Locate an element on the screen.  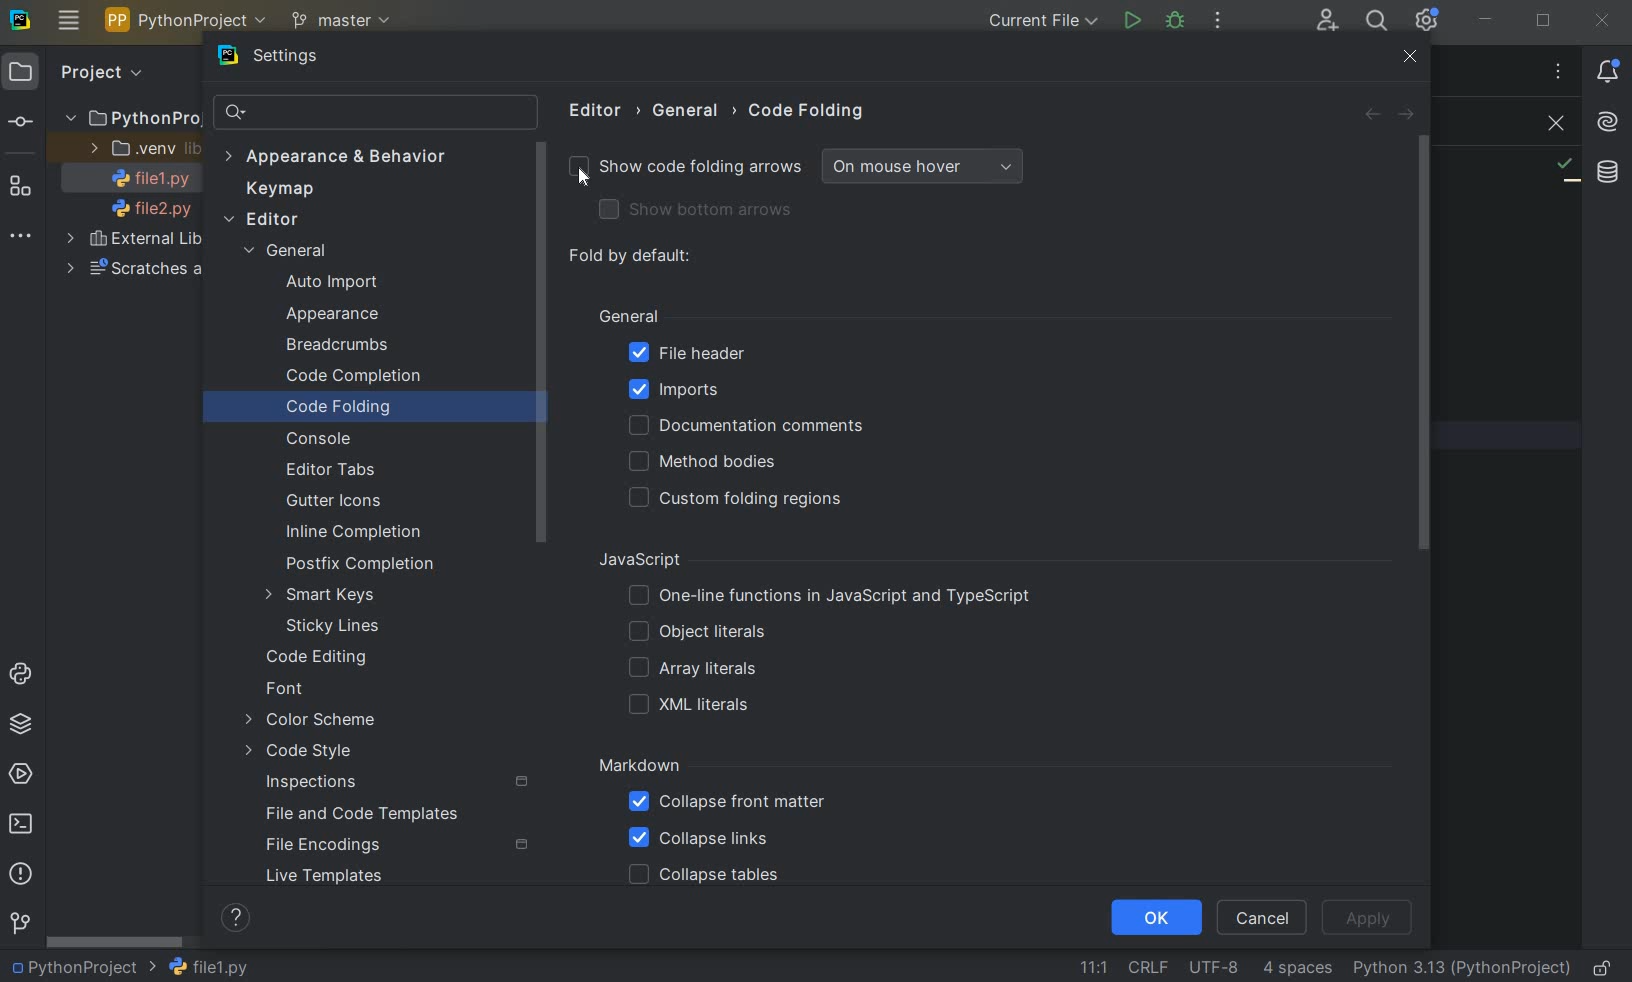
DATABASE is located at coordinates (1608, 171).